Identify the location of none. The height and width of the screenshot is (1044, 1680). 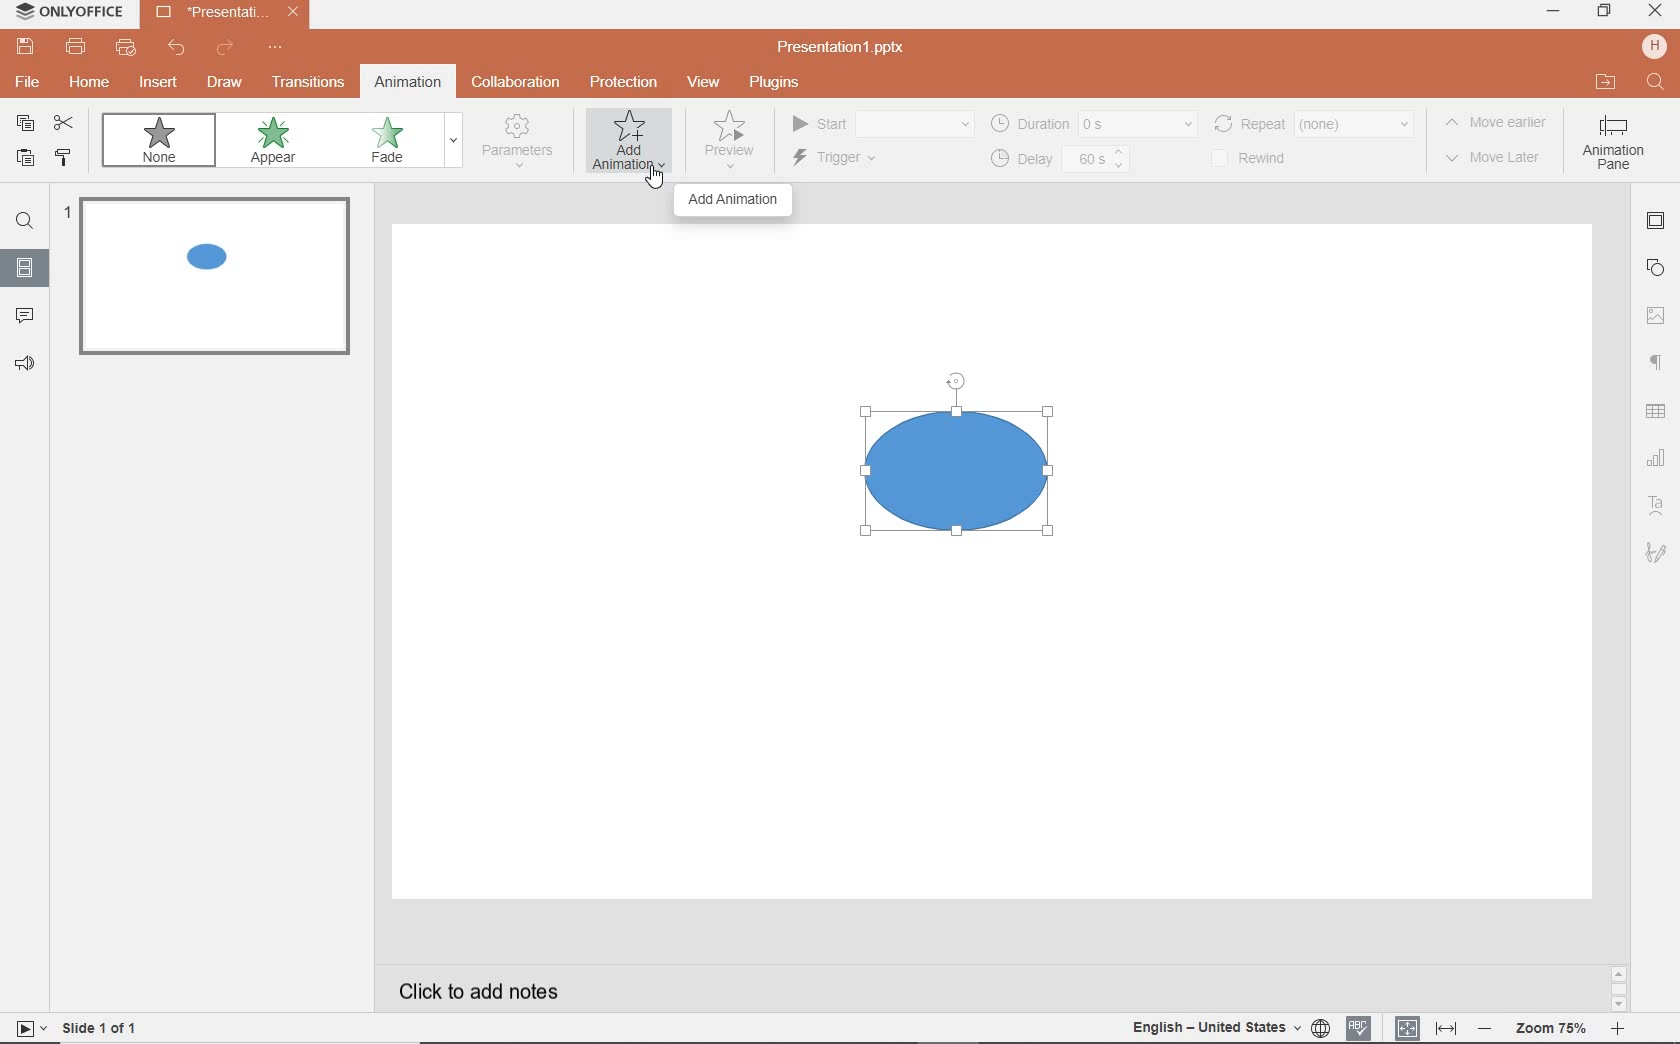
(164, 144).